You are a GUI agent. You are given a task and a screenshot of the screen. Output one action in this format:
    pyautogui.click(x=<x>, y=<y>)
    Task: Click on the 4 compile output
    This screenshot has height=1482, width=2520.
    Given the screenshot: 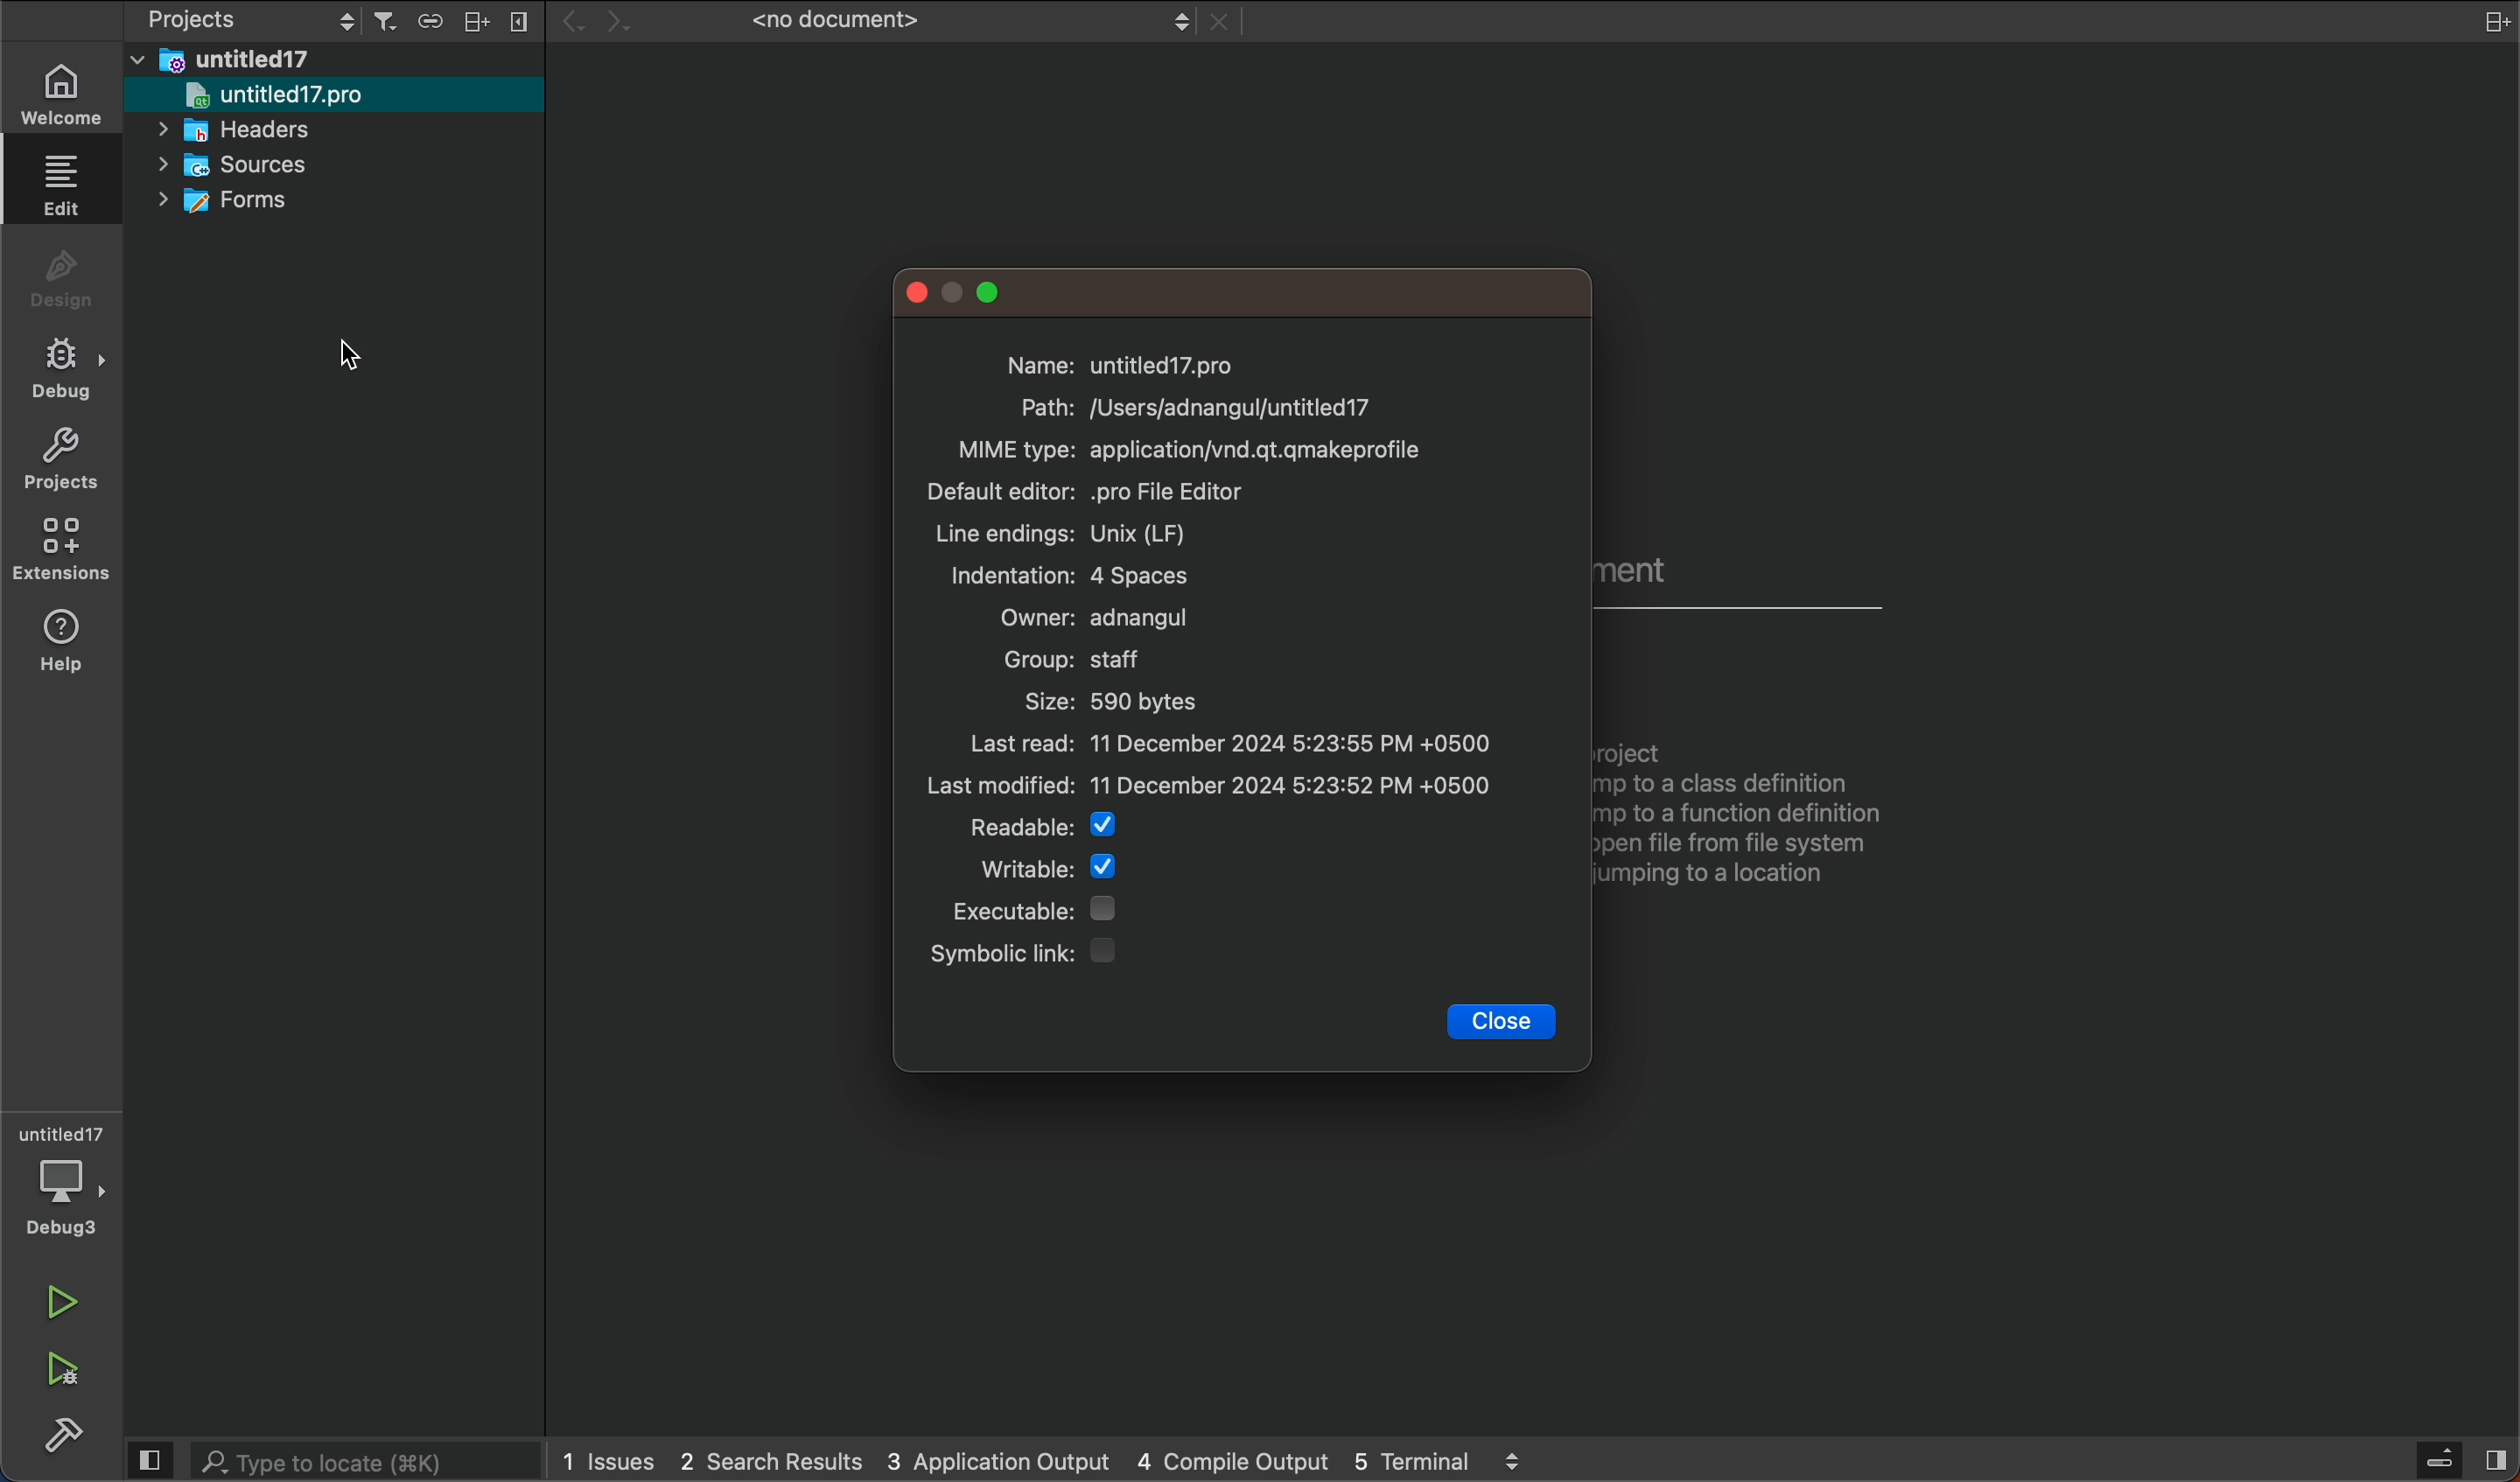 What is the action you would take?
    pyautogui.click(x=1240, y=1461)
    